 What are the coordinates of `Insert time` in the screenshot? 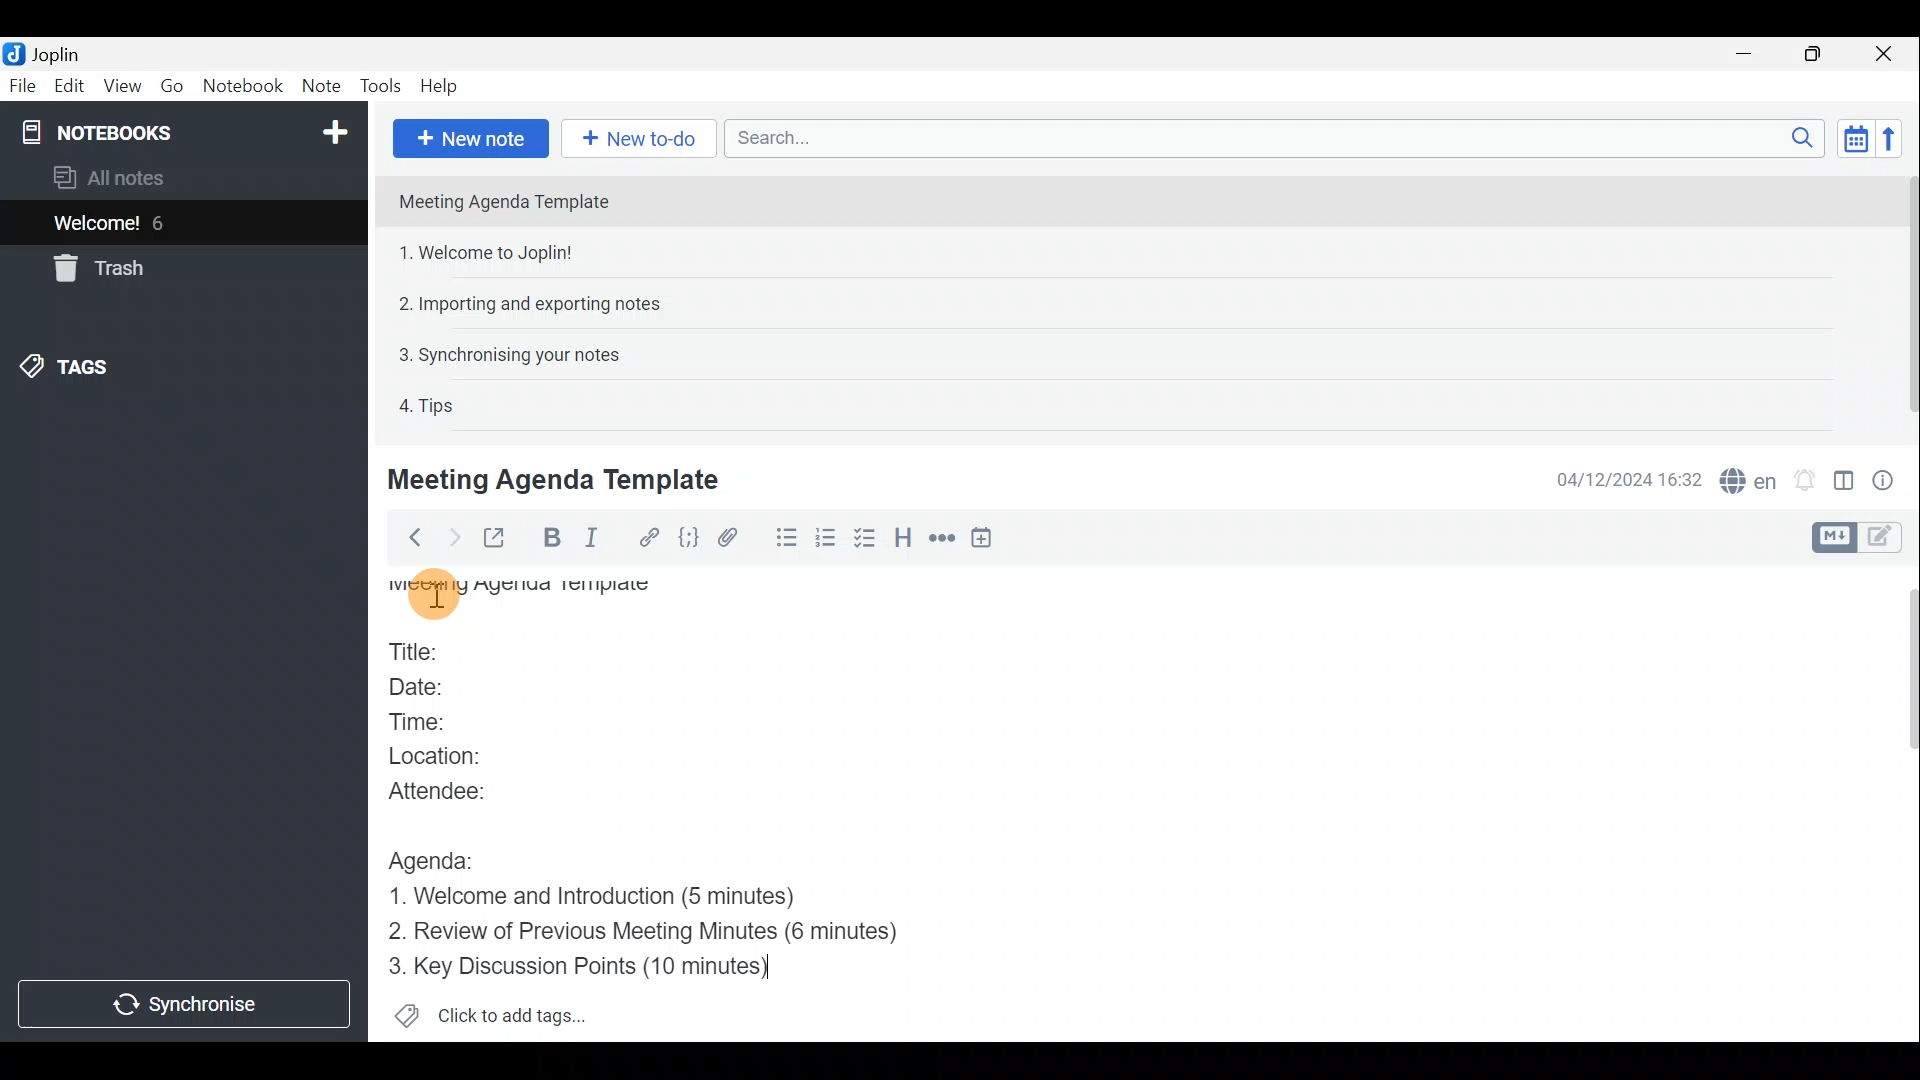 It's located at (986, 541).